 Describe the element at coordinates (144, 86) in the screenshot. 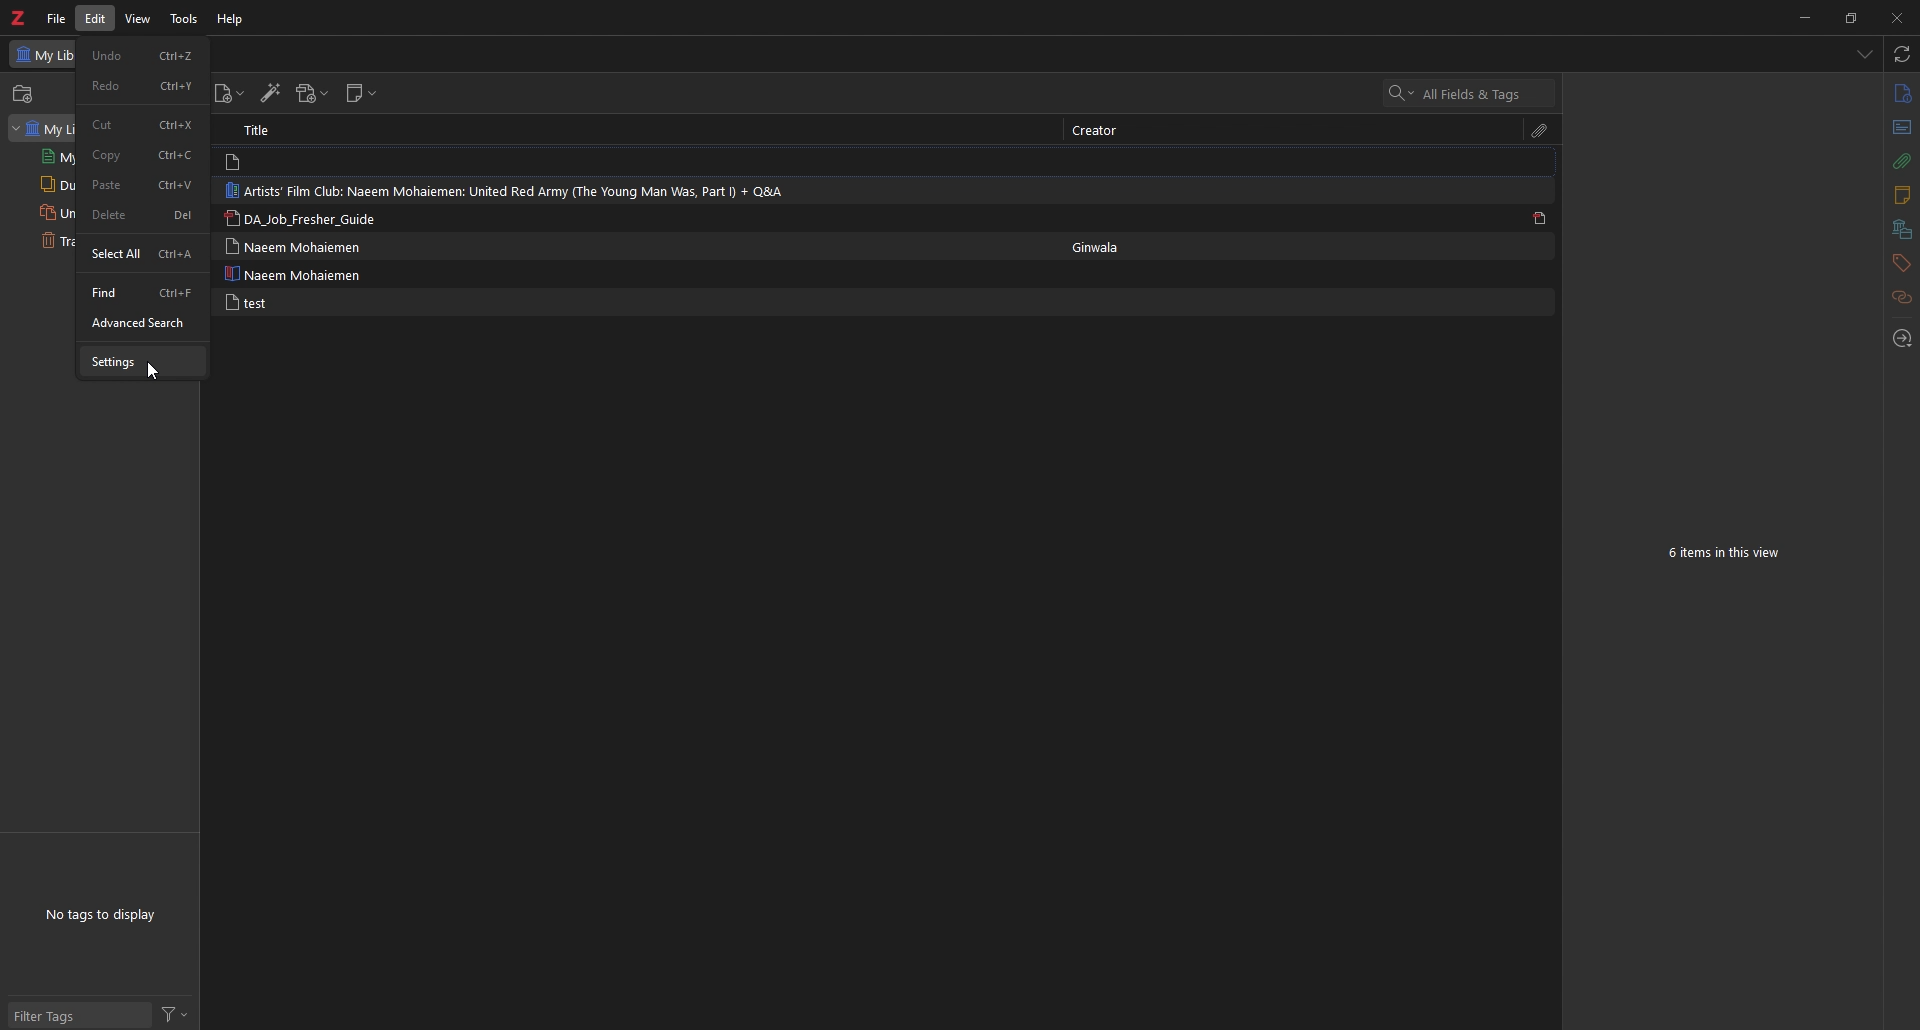

I see `Redo Ctrl+Y` at that location.